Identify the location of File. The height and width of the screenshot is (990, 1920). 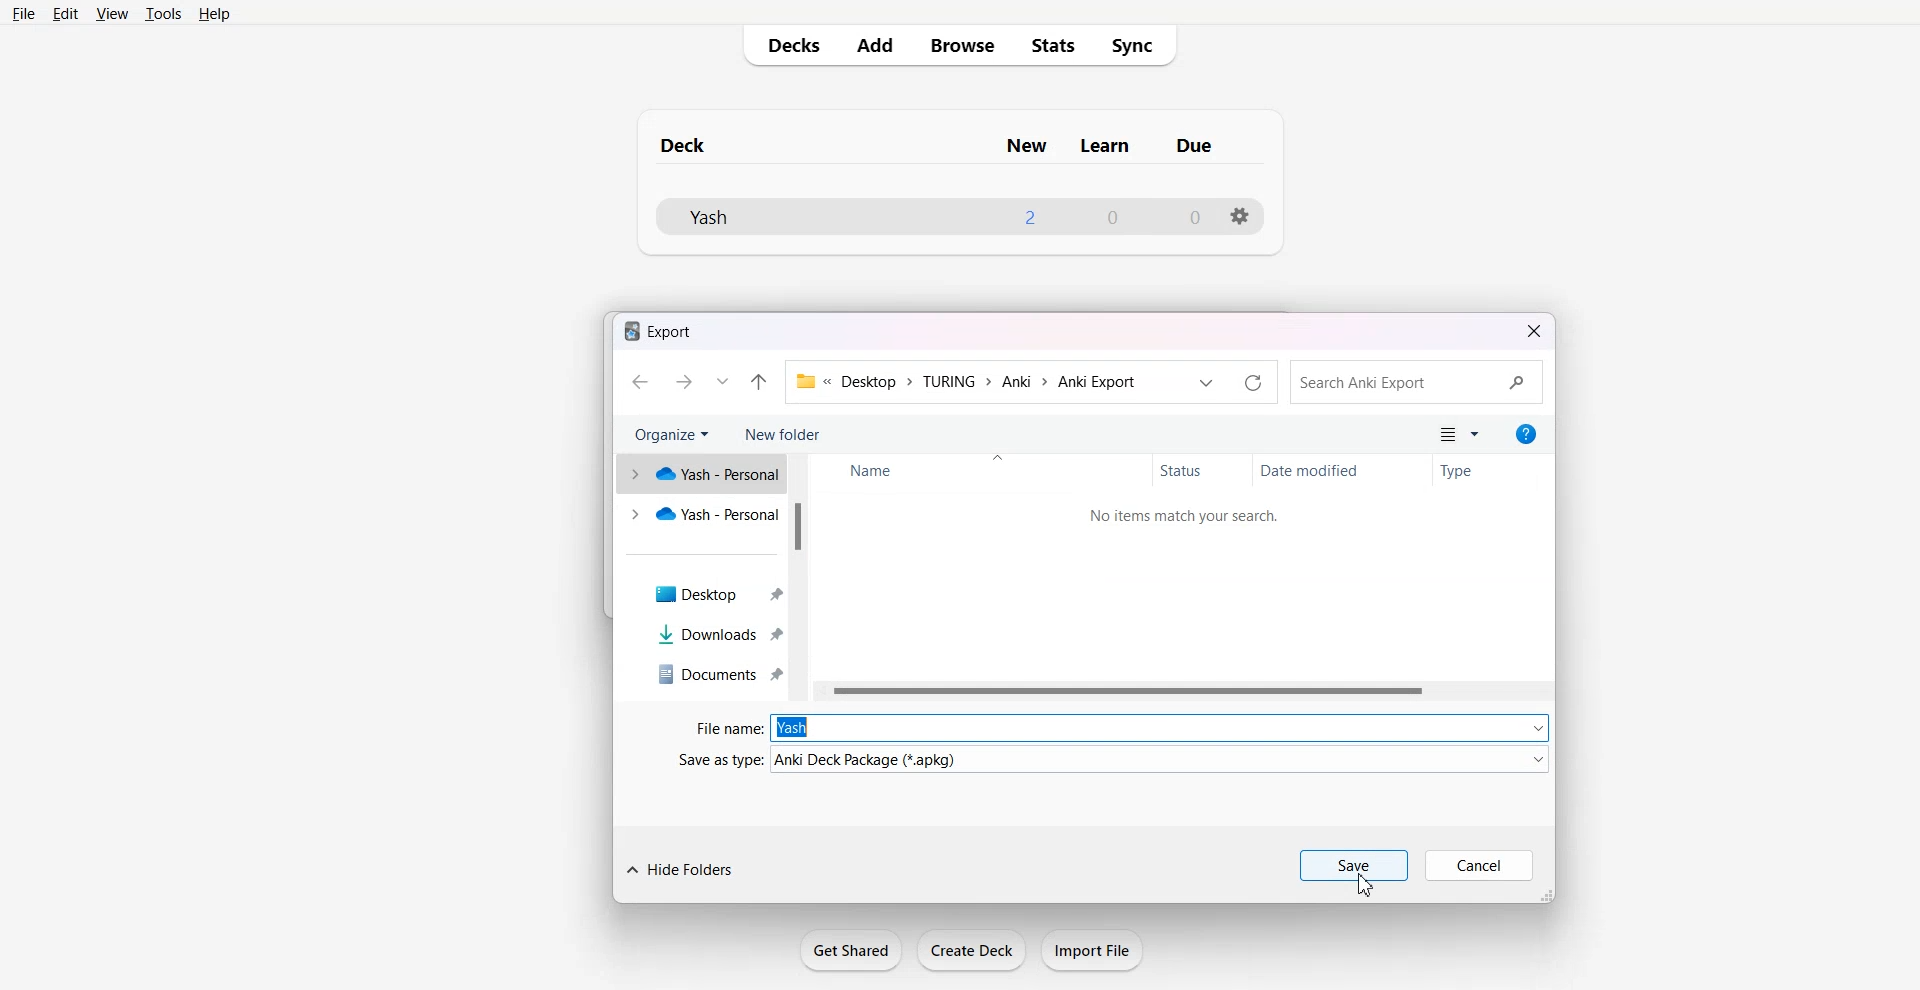
(24, 15).